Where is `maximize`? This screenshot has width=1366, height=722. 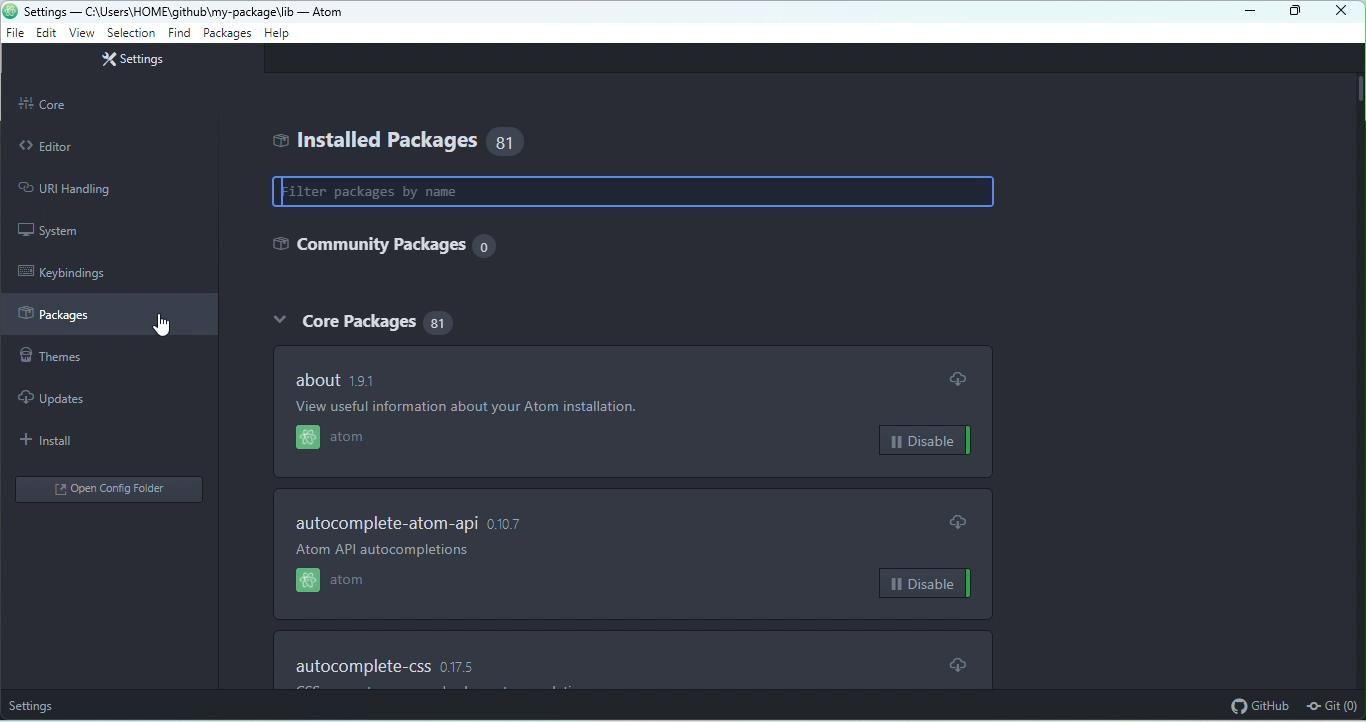 maximize is located at coordinates (1295, 12).